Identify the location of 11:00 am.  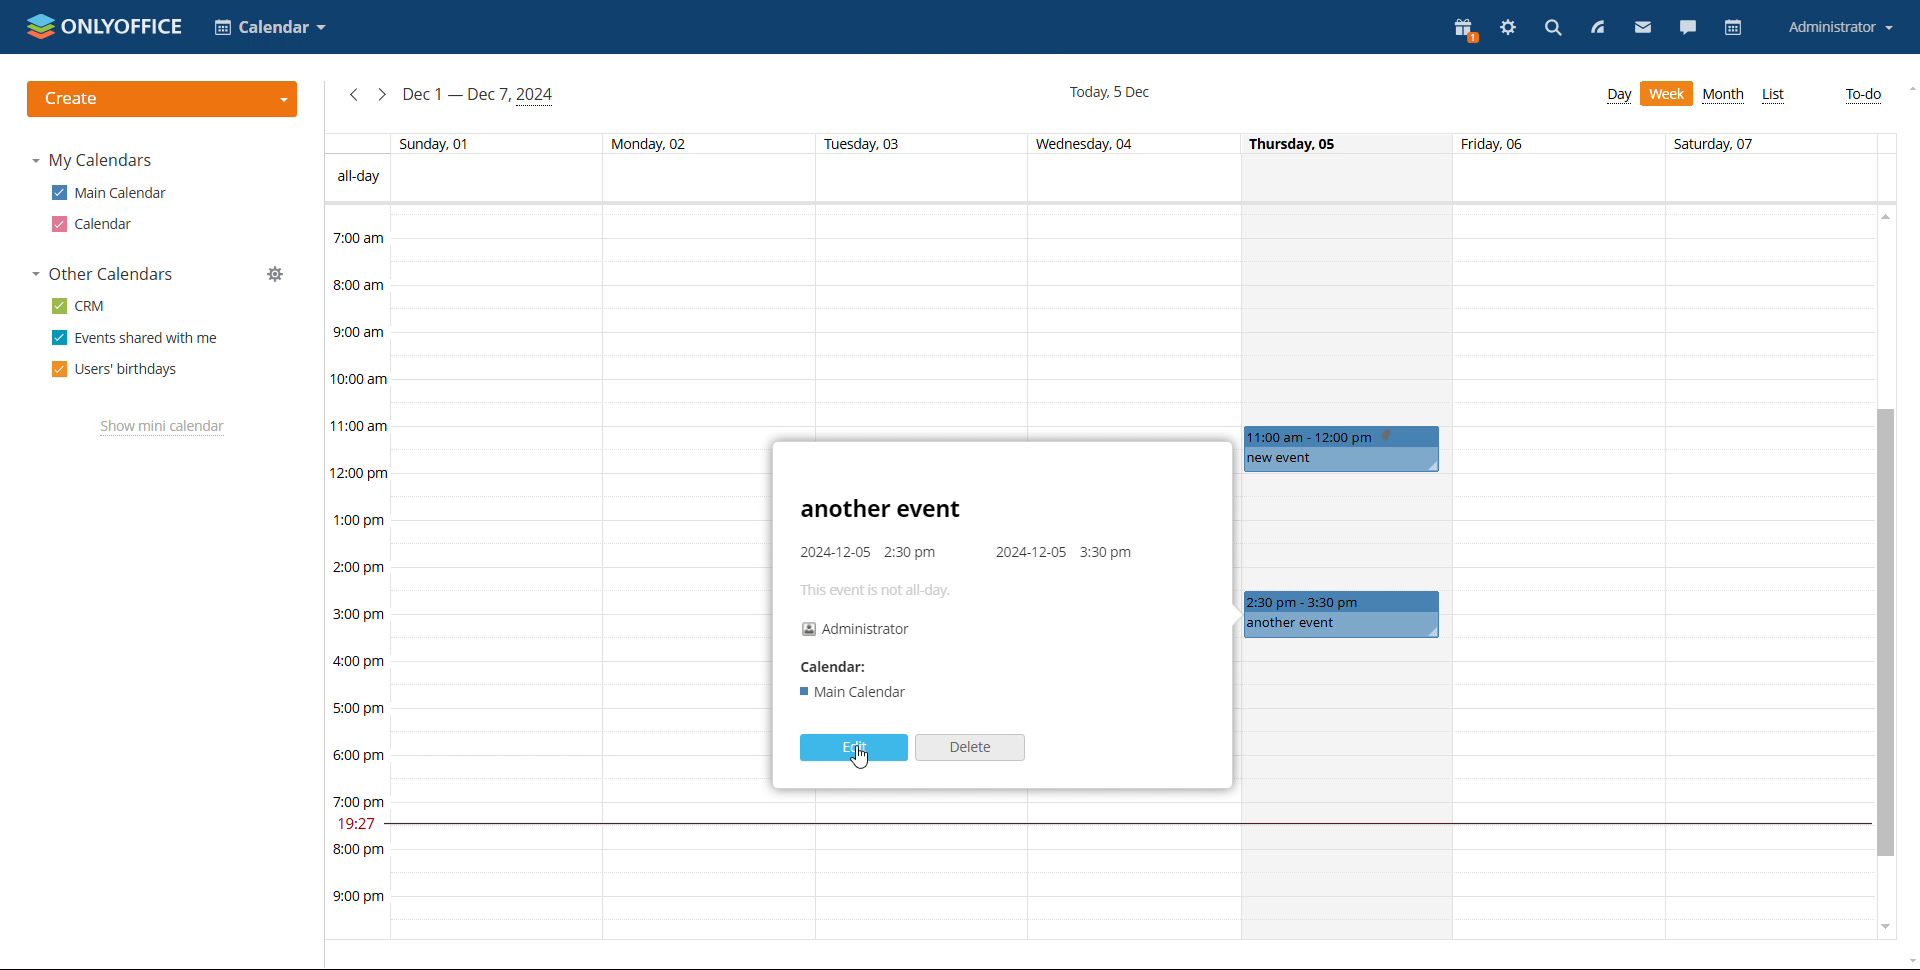
(359, 427).